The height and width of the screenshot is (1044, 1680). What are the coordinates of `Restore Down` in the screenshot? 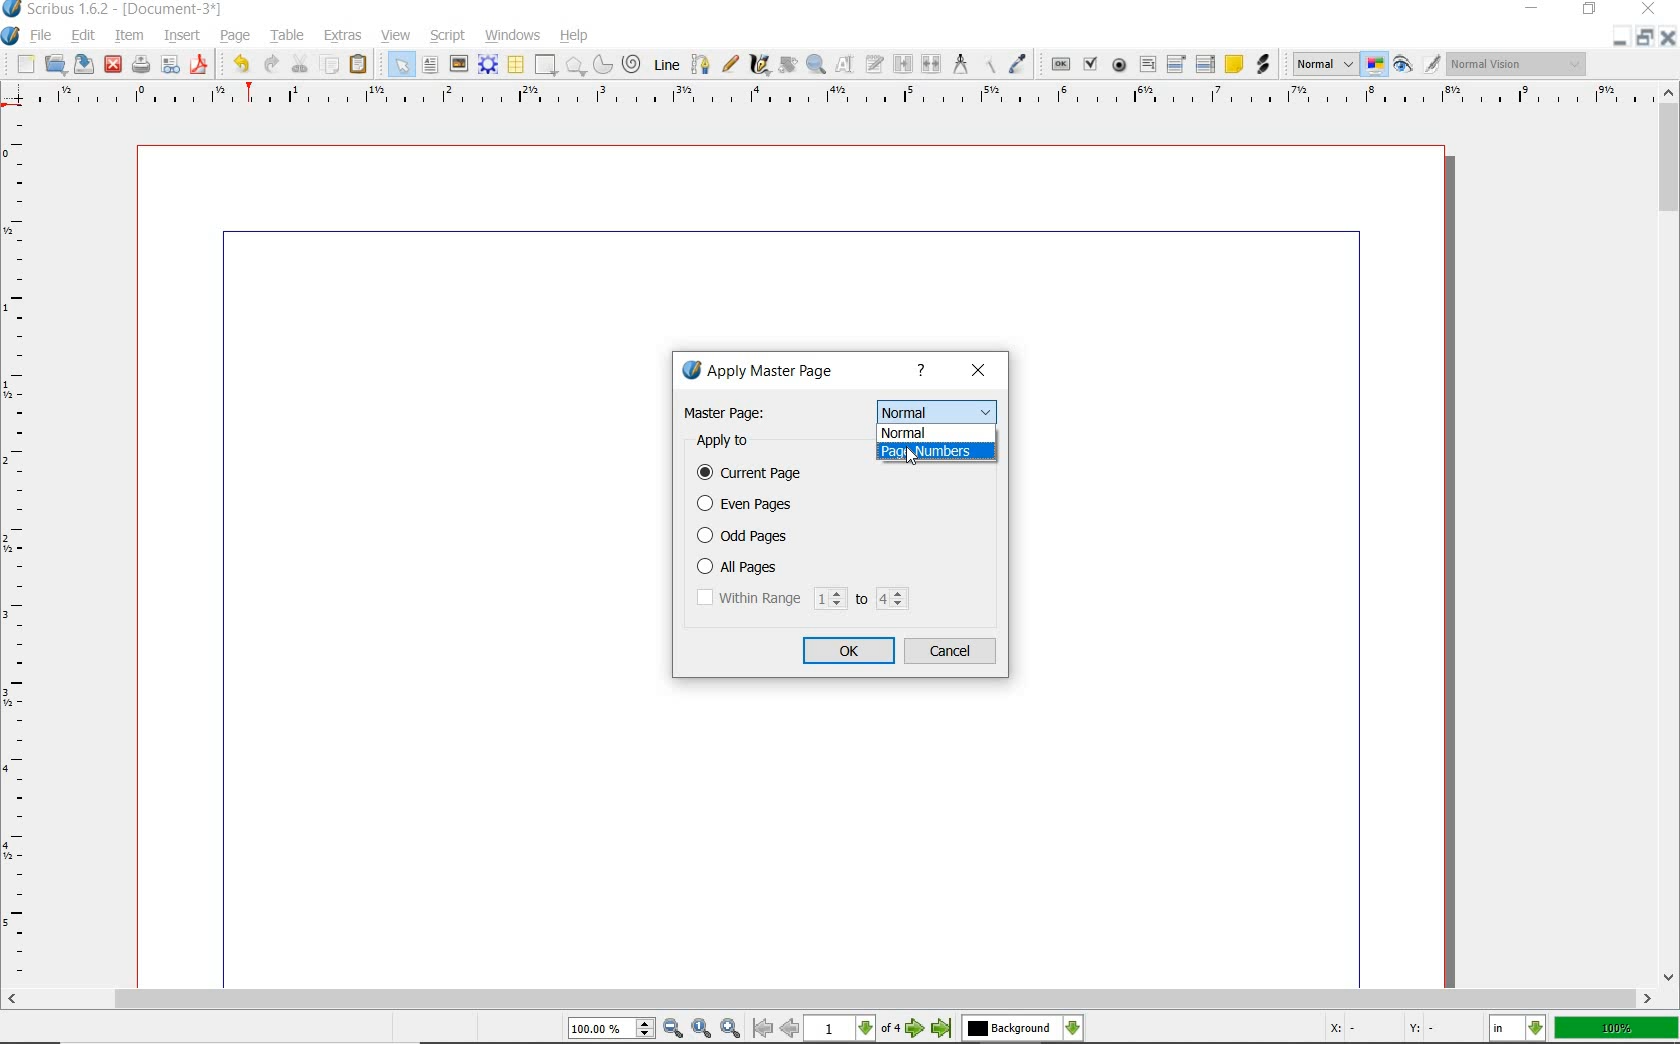 It's located at (1619, 40).